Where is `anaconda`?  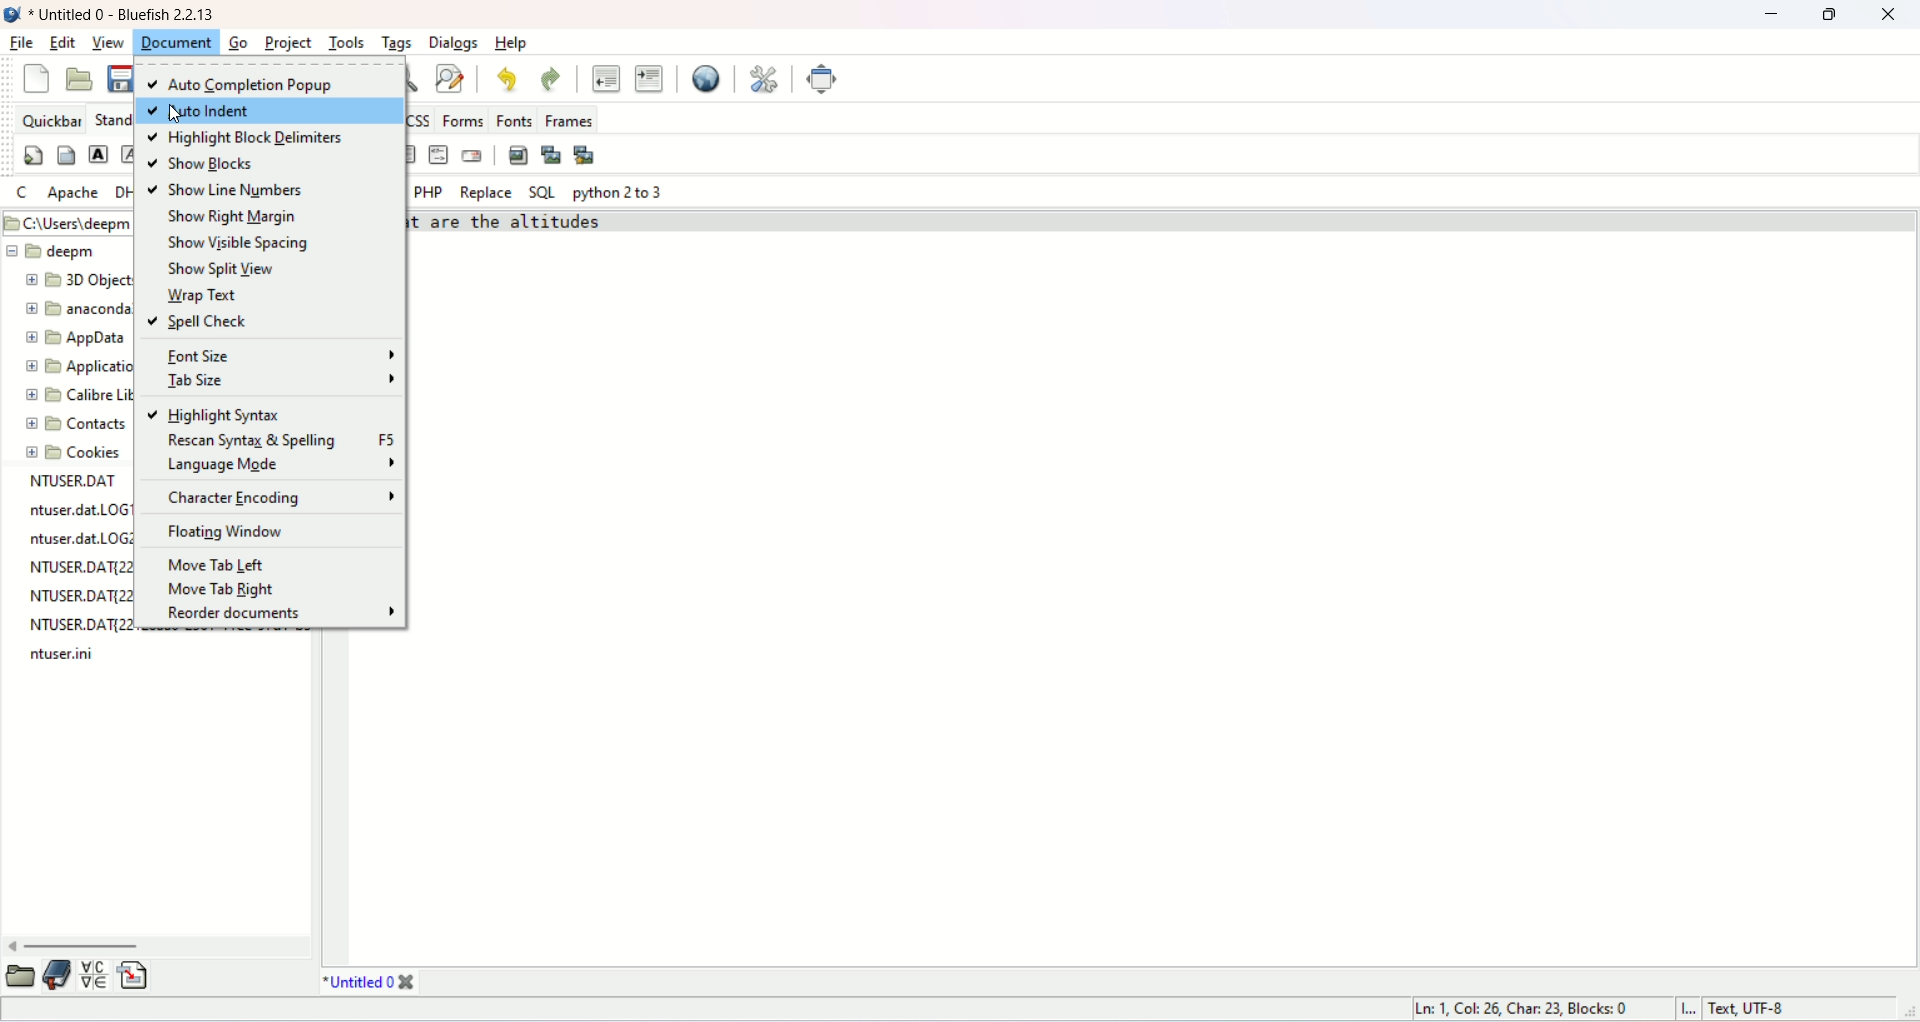
anaconda is located at coordinates (76, 307).